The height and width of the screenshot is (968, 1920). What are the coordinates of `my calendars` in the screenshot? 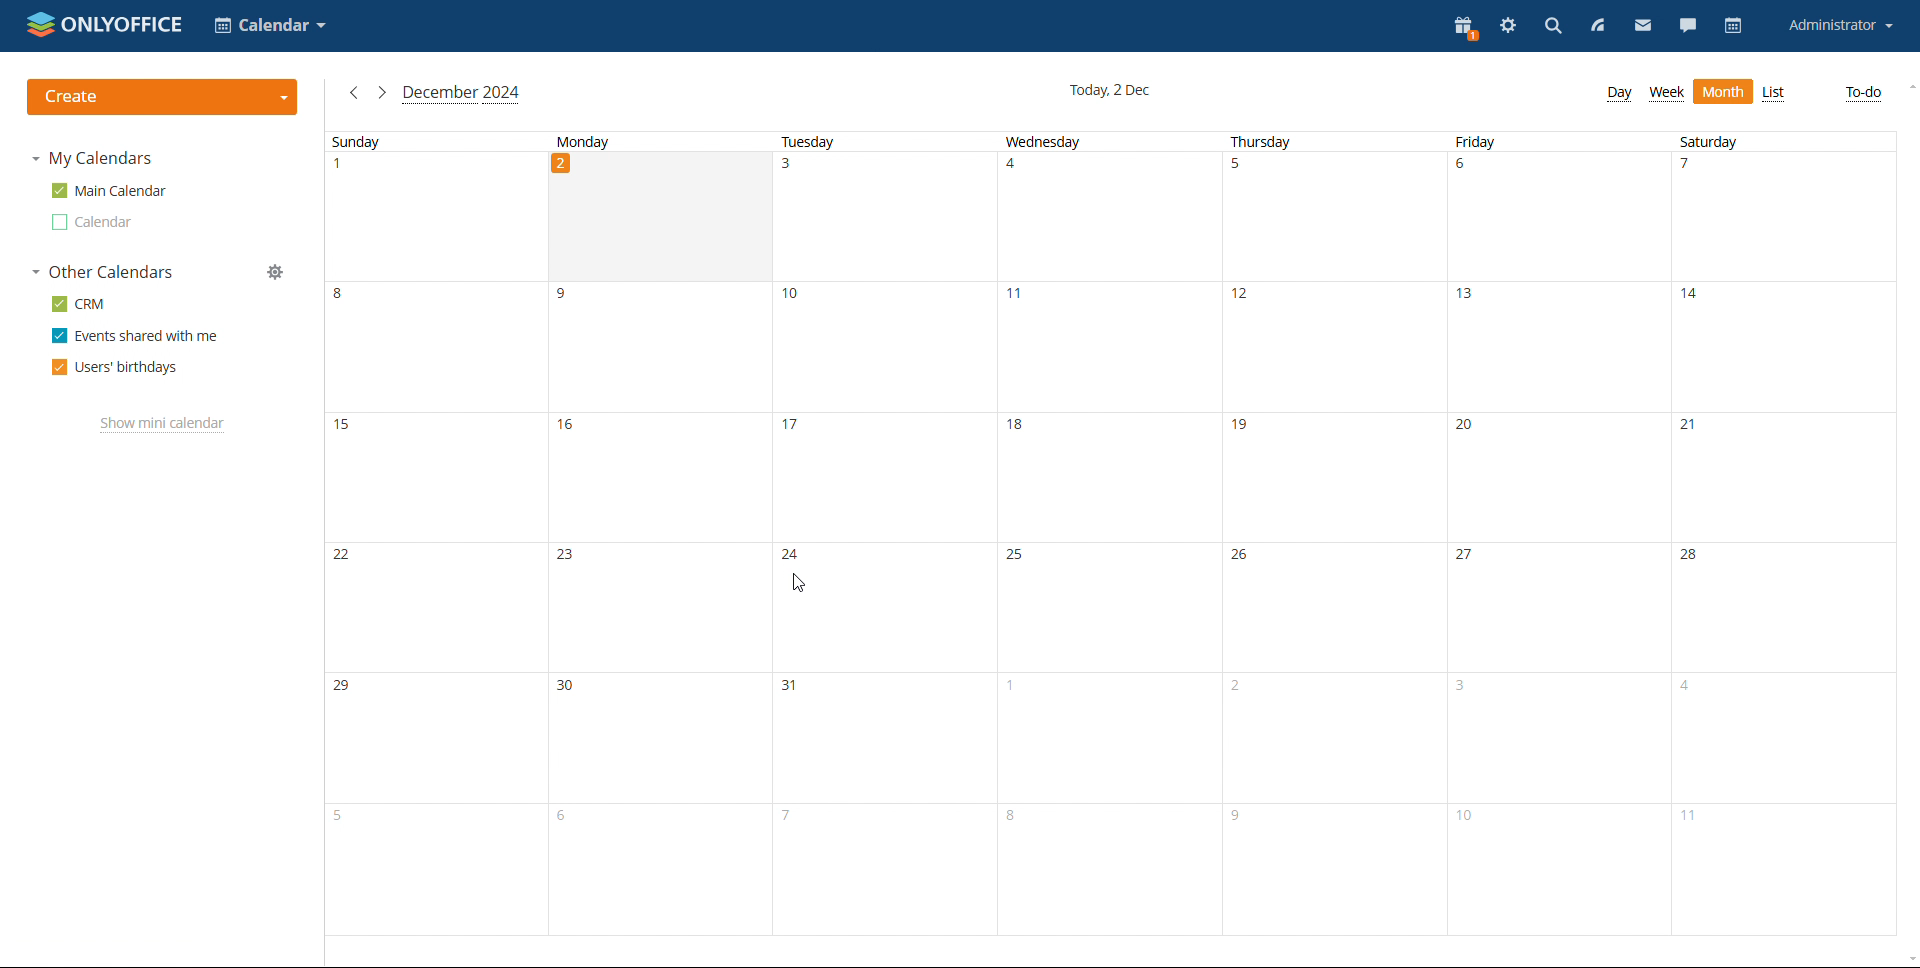 It's located at (90, 159).